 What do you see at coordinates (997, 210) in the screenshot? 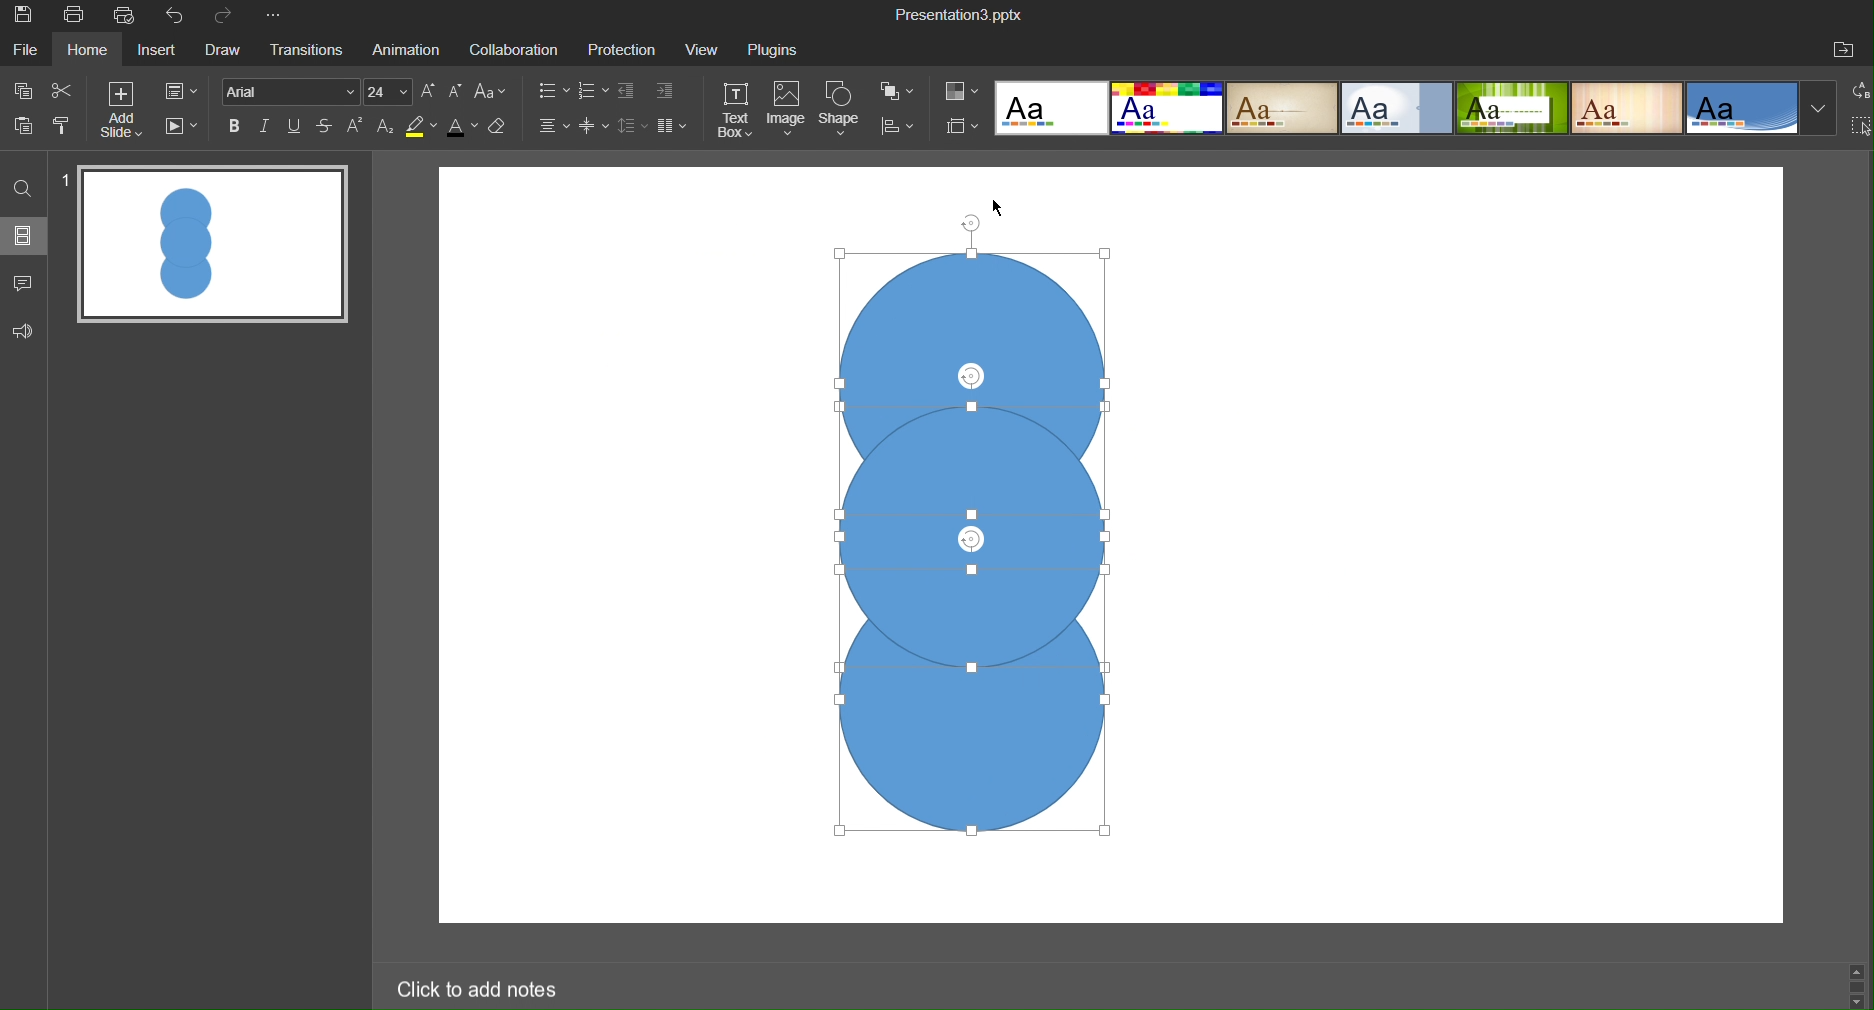
I see `cursor` at bounding box center [997, 210].